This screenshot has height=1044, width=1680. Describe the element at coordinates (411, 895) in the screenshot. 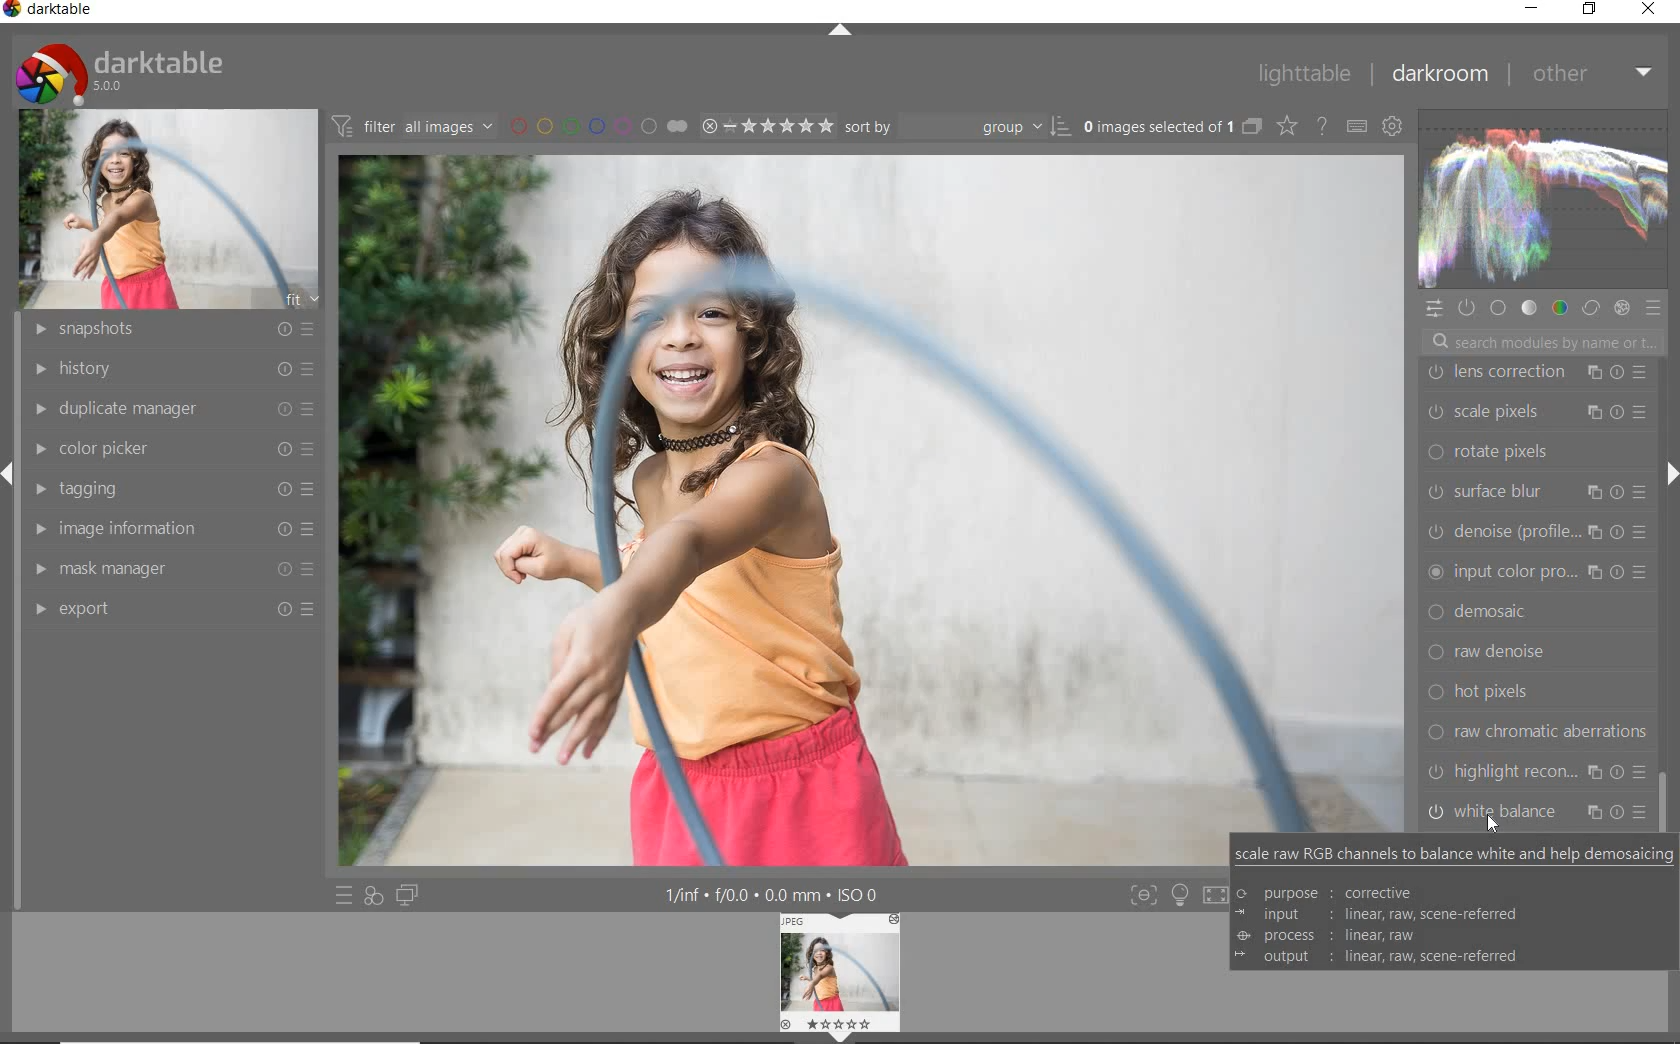

I see `display a second darkroom image window` at that location.